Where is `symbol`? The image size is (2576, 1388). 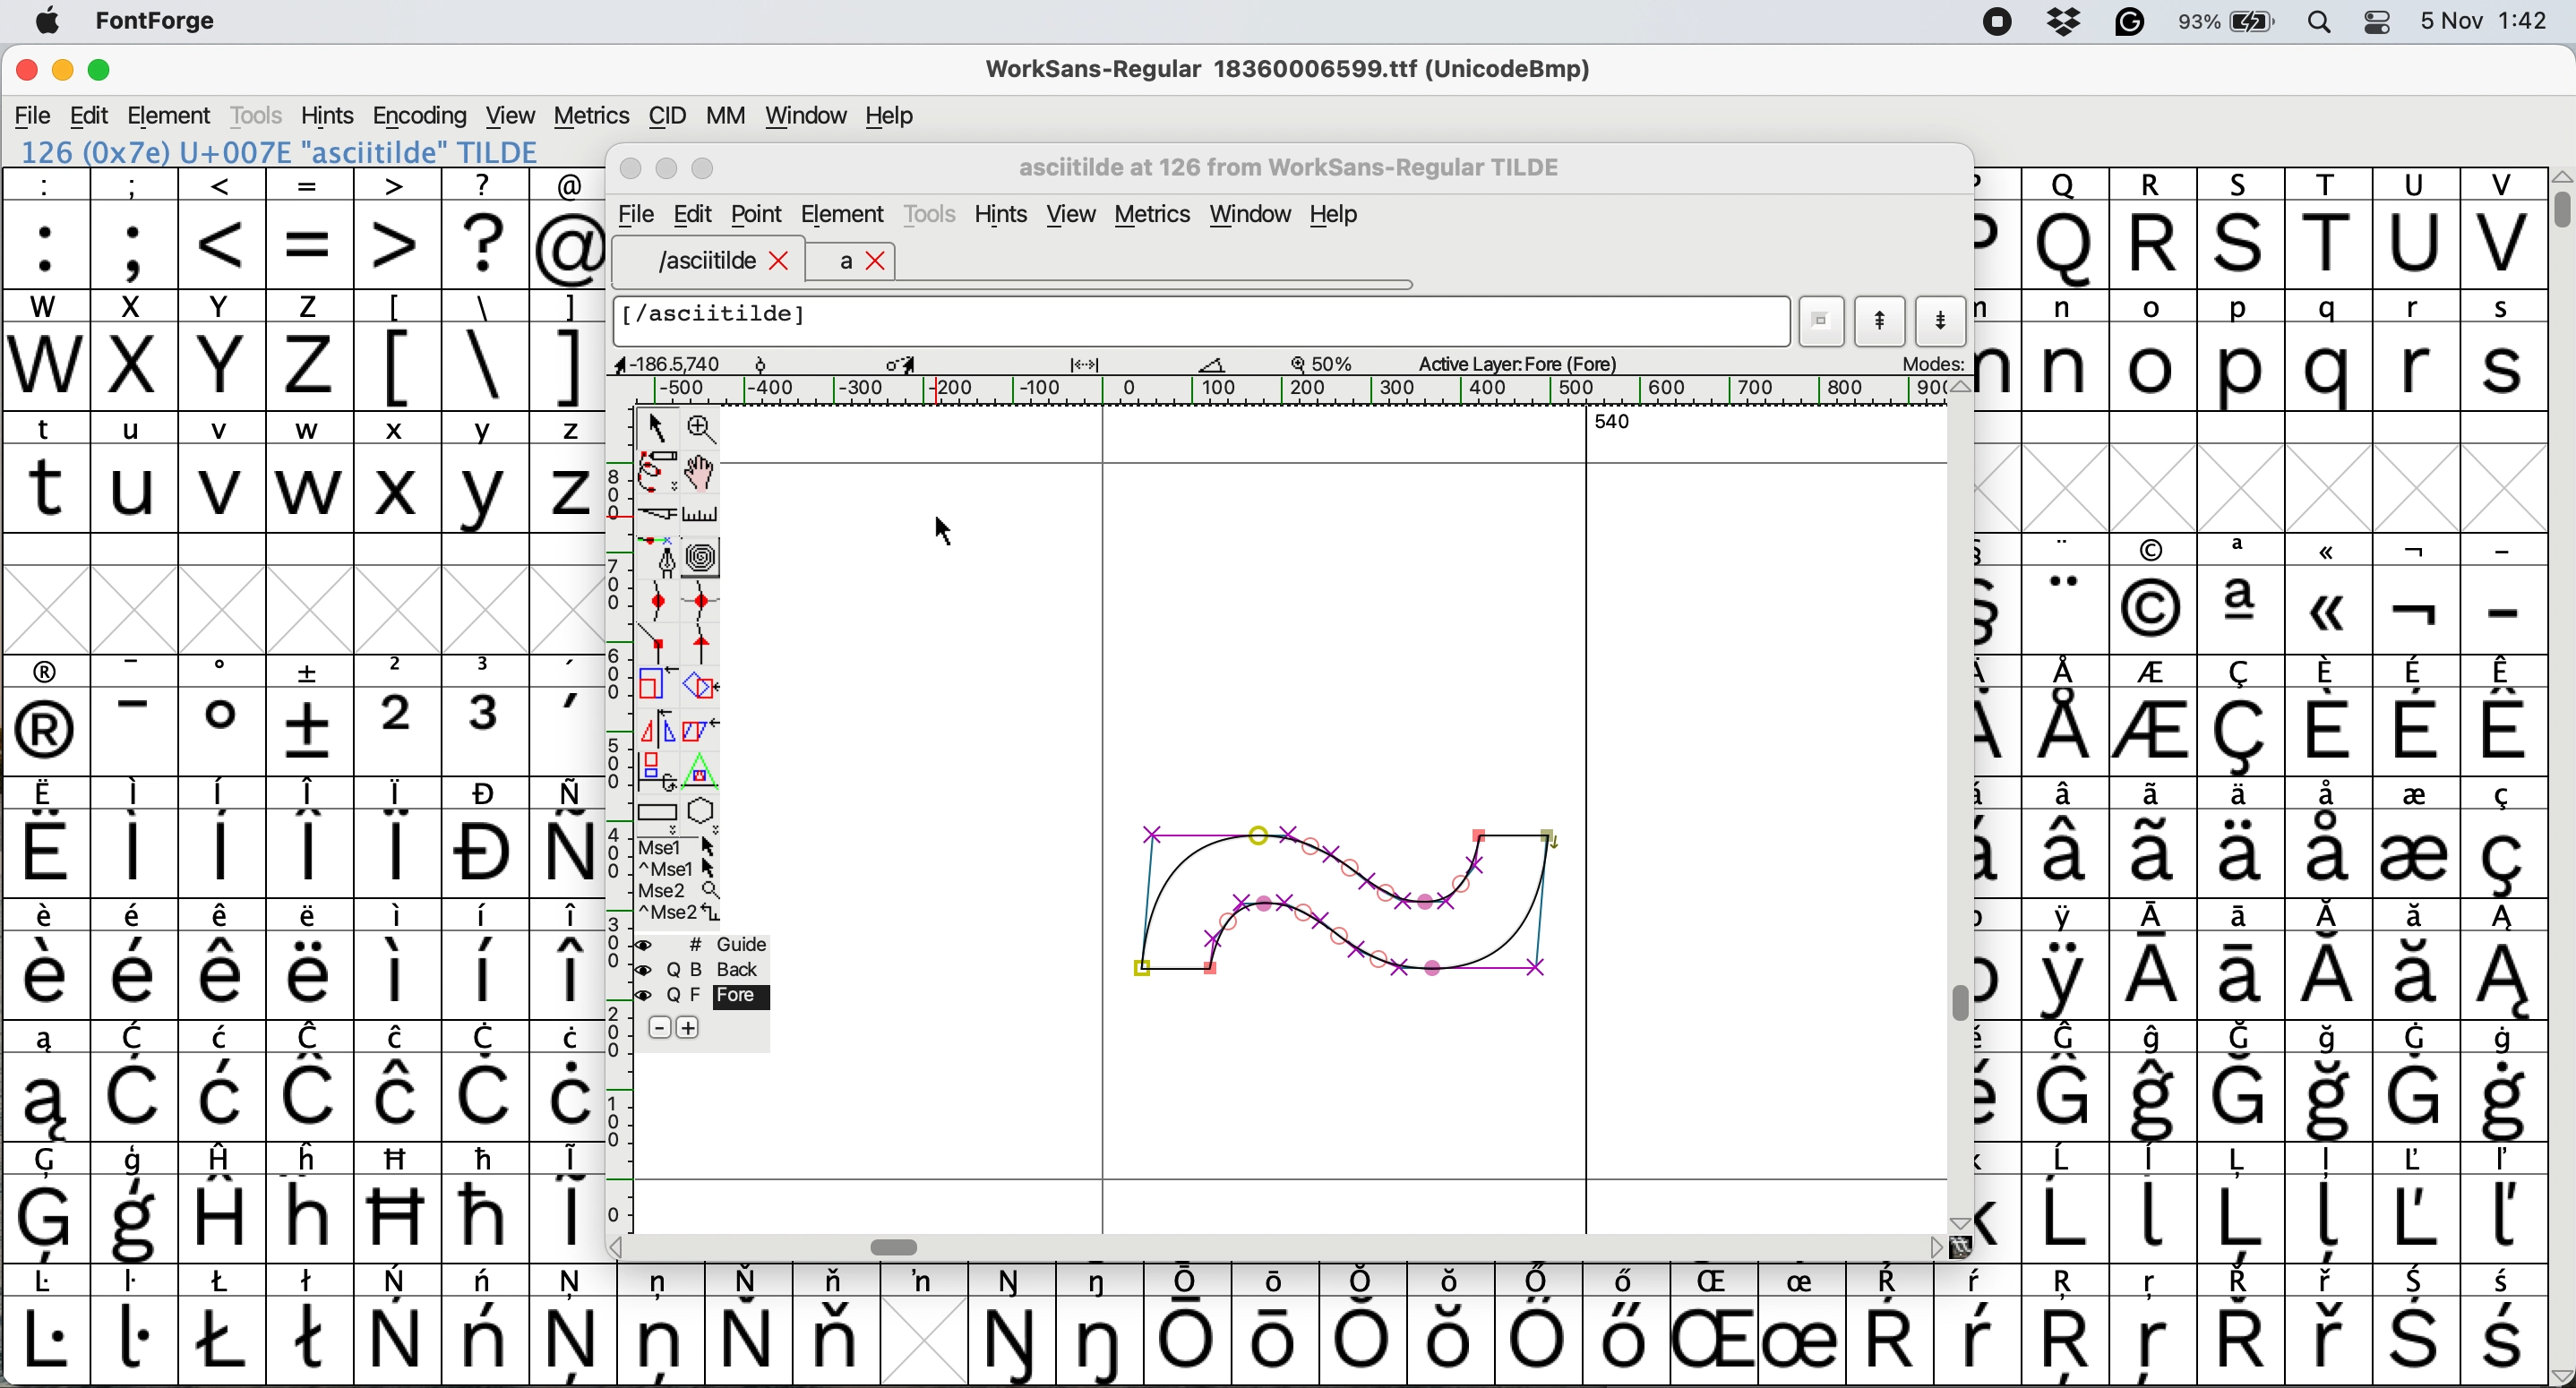
symbol is located at coordinates (43, 1082).